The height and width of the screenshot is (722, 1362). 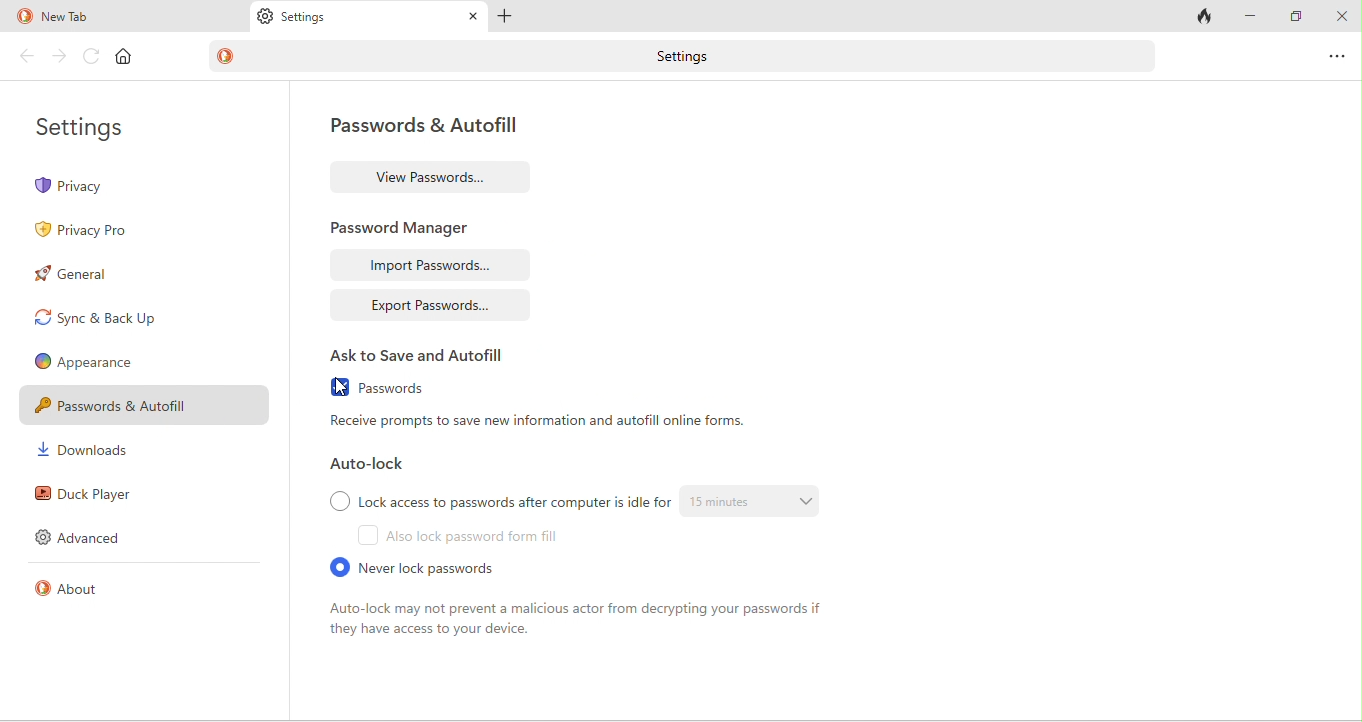 What do you see at coordinates (84, 492) in the screenshot?
I see `duck player` at bounding box center [84, 492].